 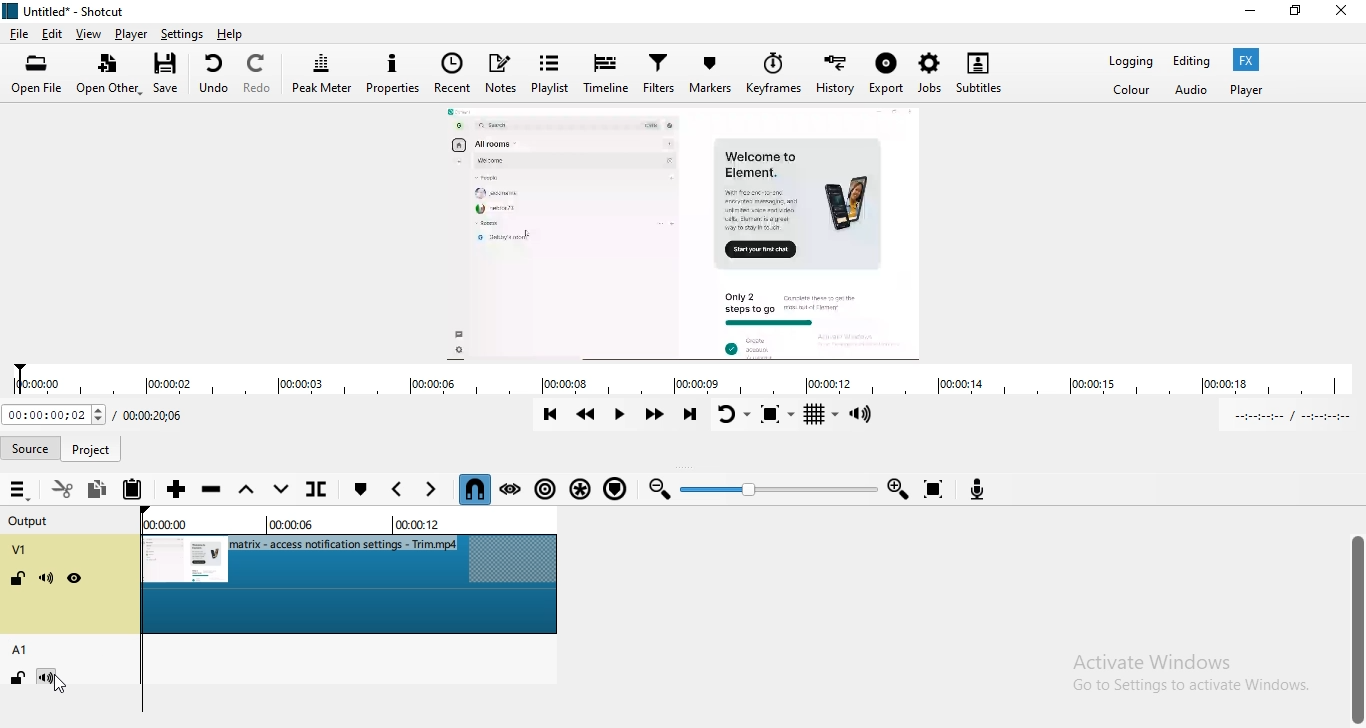 What do you see at coordinates (657, 488) in the screenshot?
I see `Zoom out` at bounding box center [657, 488].